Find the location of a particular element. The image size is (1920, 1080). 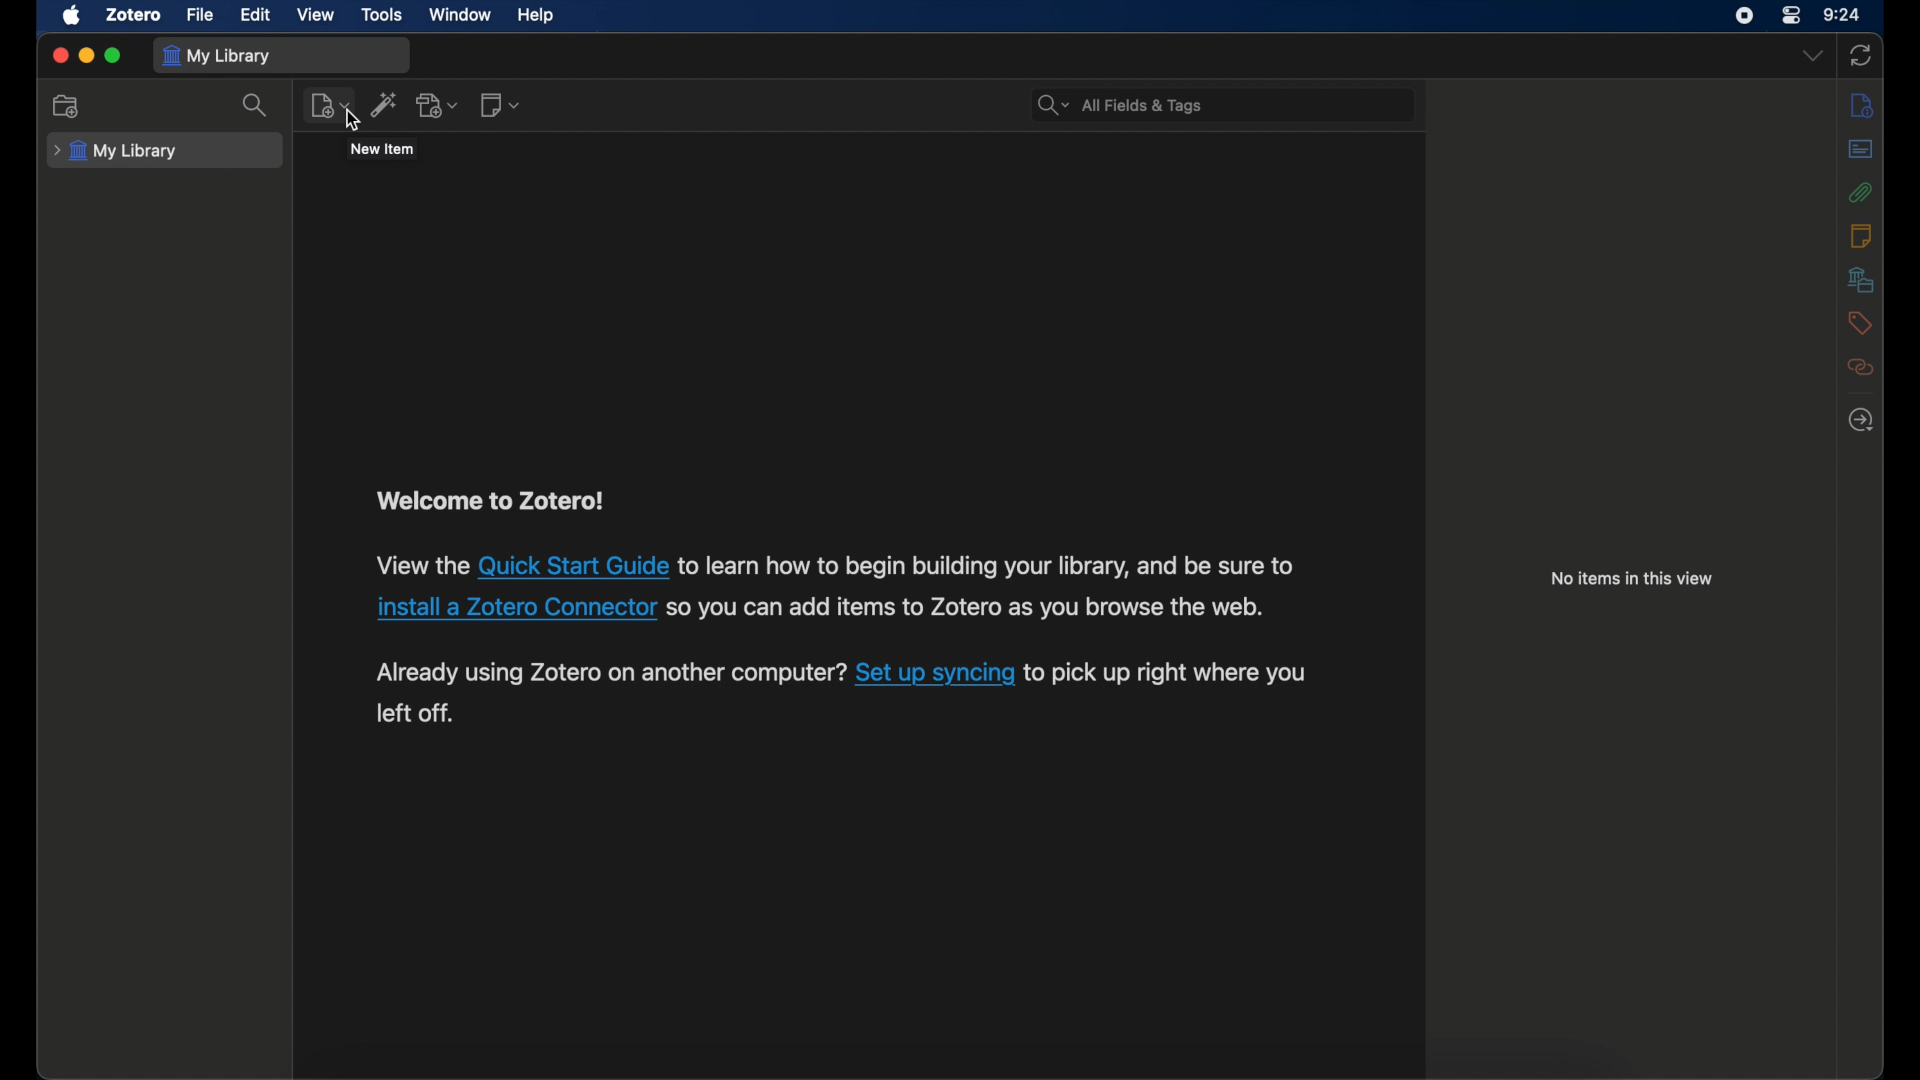

add items is located at coordinates (384, 104).